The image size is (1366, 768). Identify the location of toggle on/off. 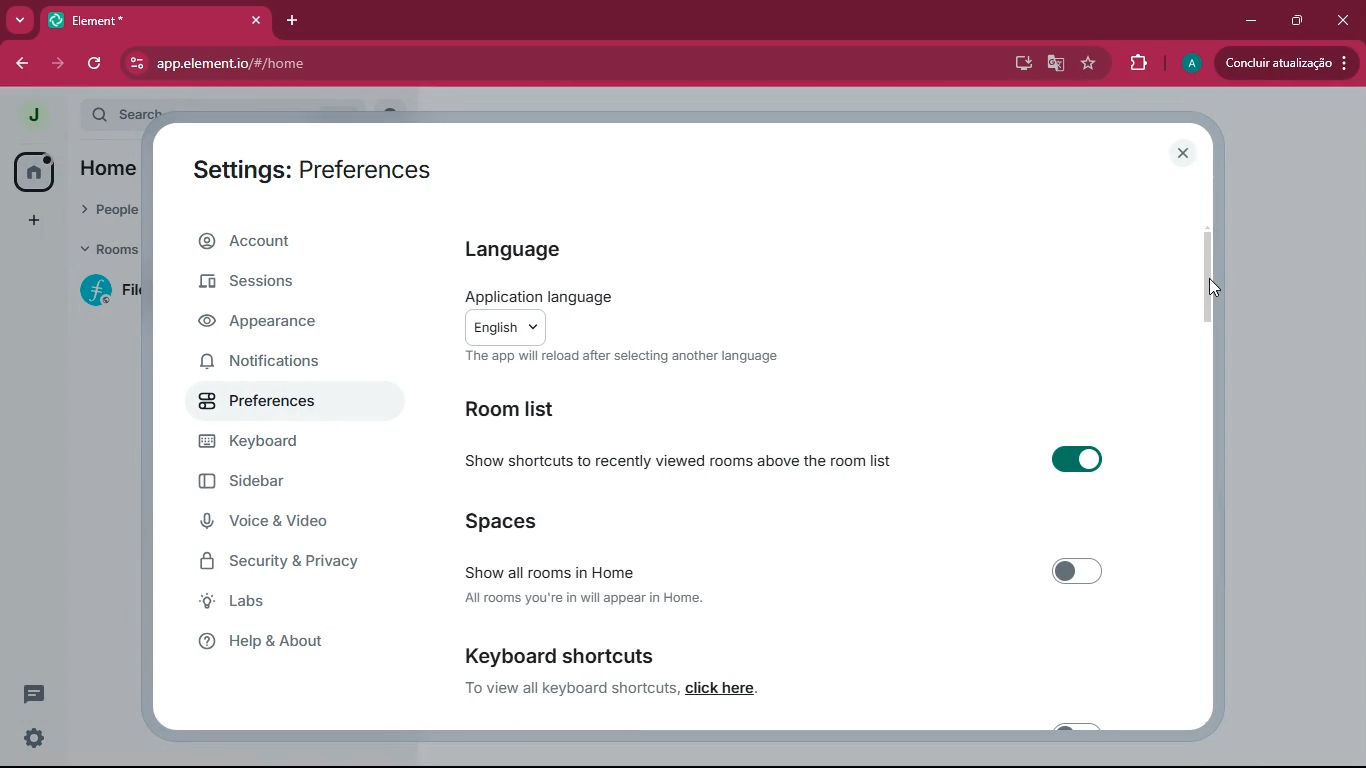
(1079, 572).